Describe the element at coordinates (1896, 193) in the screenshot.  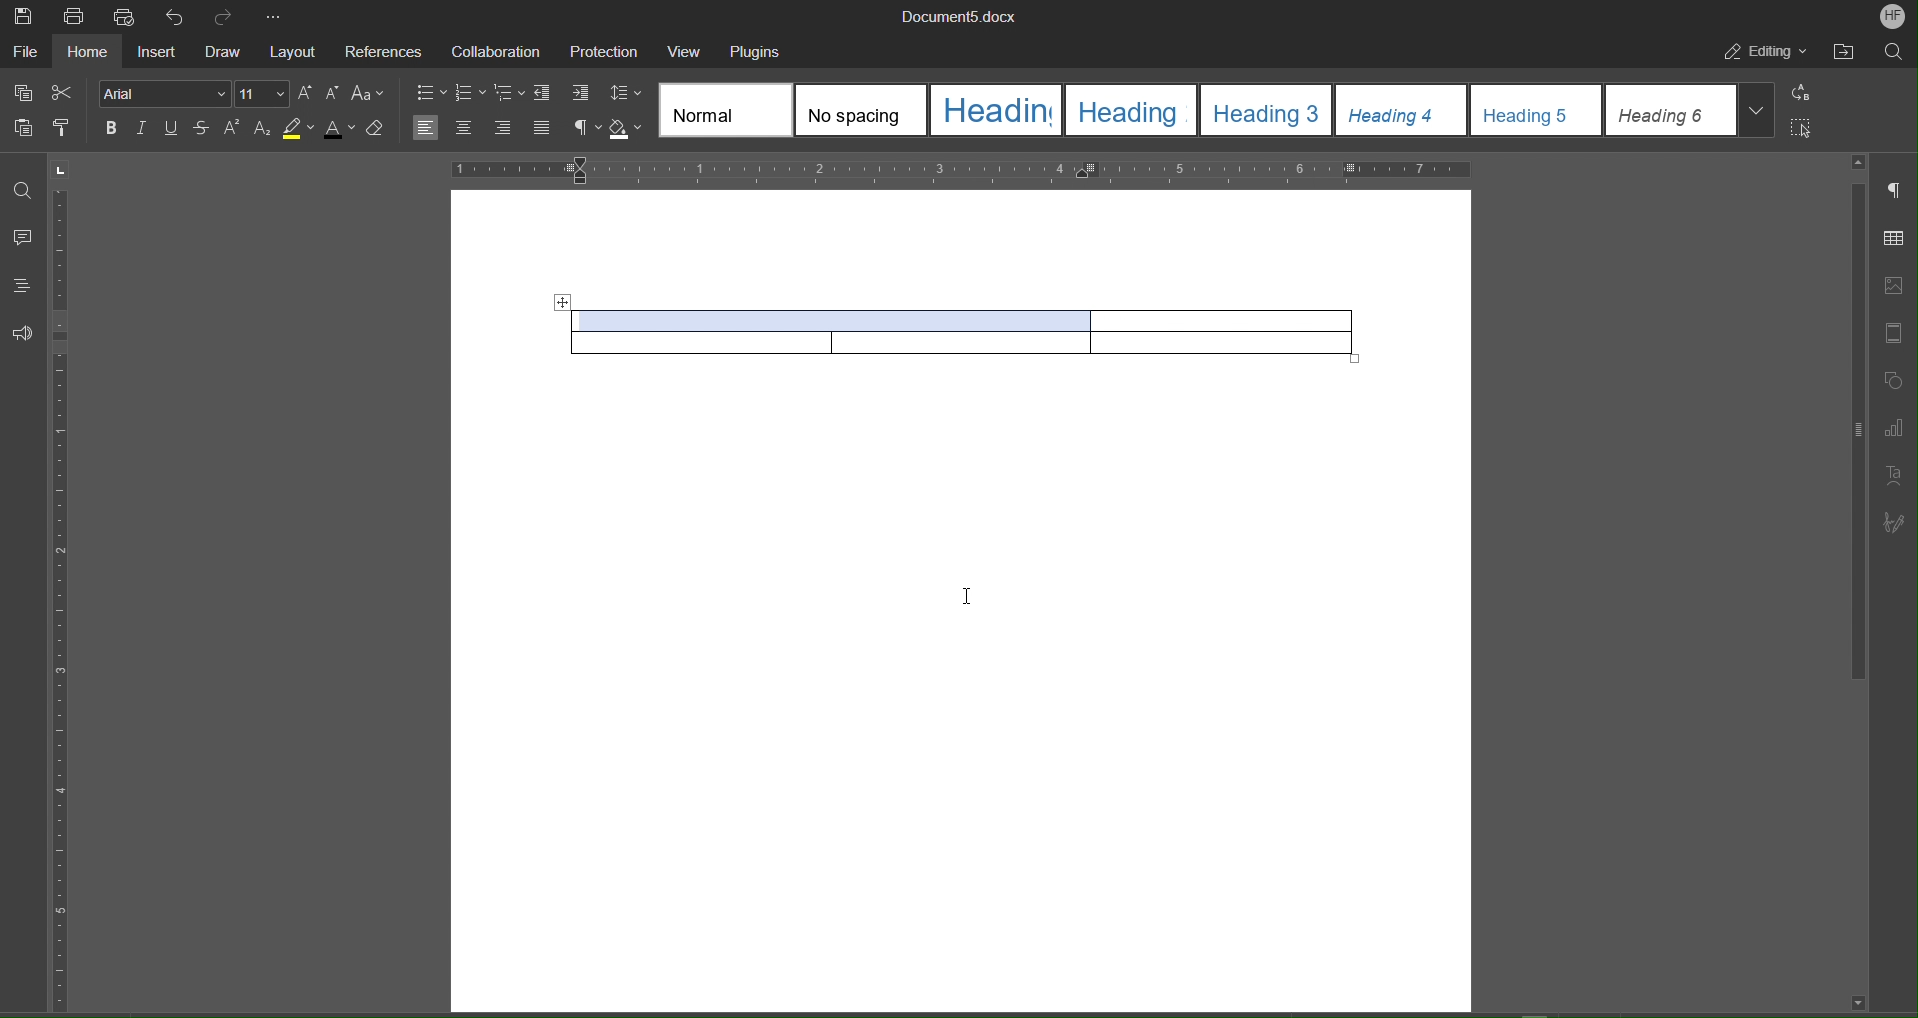
I see `Paragraph Settings` at that location.